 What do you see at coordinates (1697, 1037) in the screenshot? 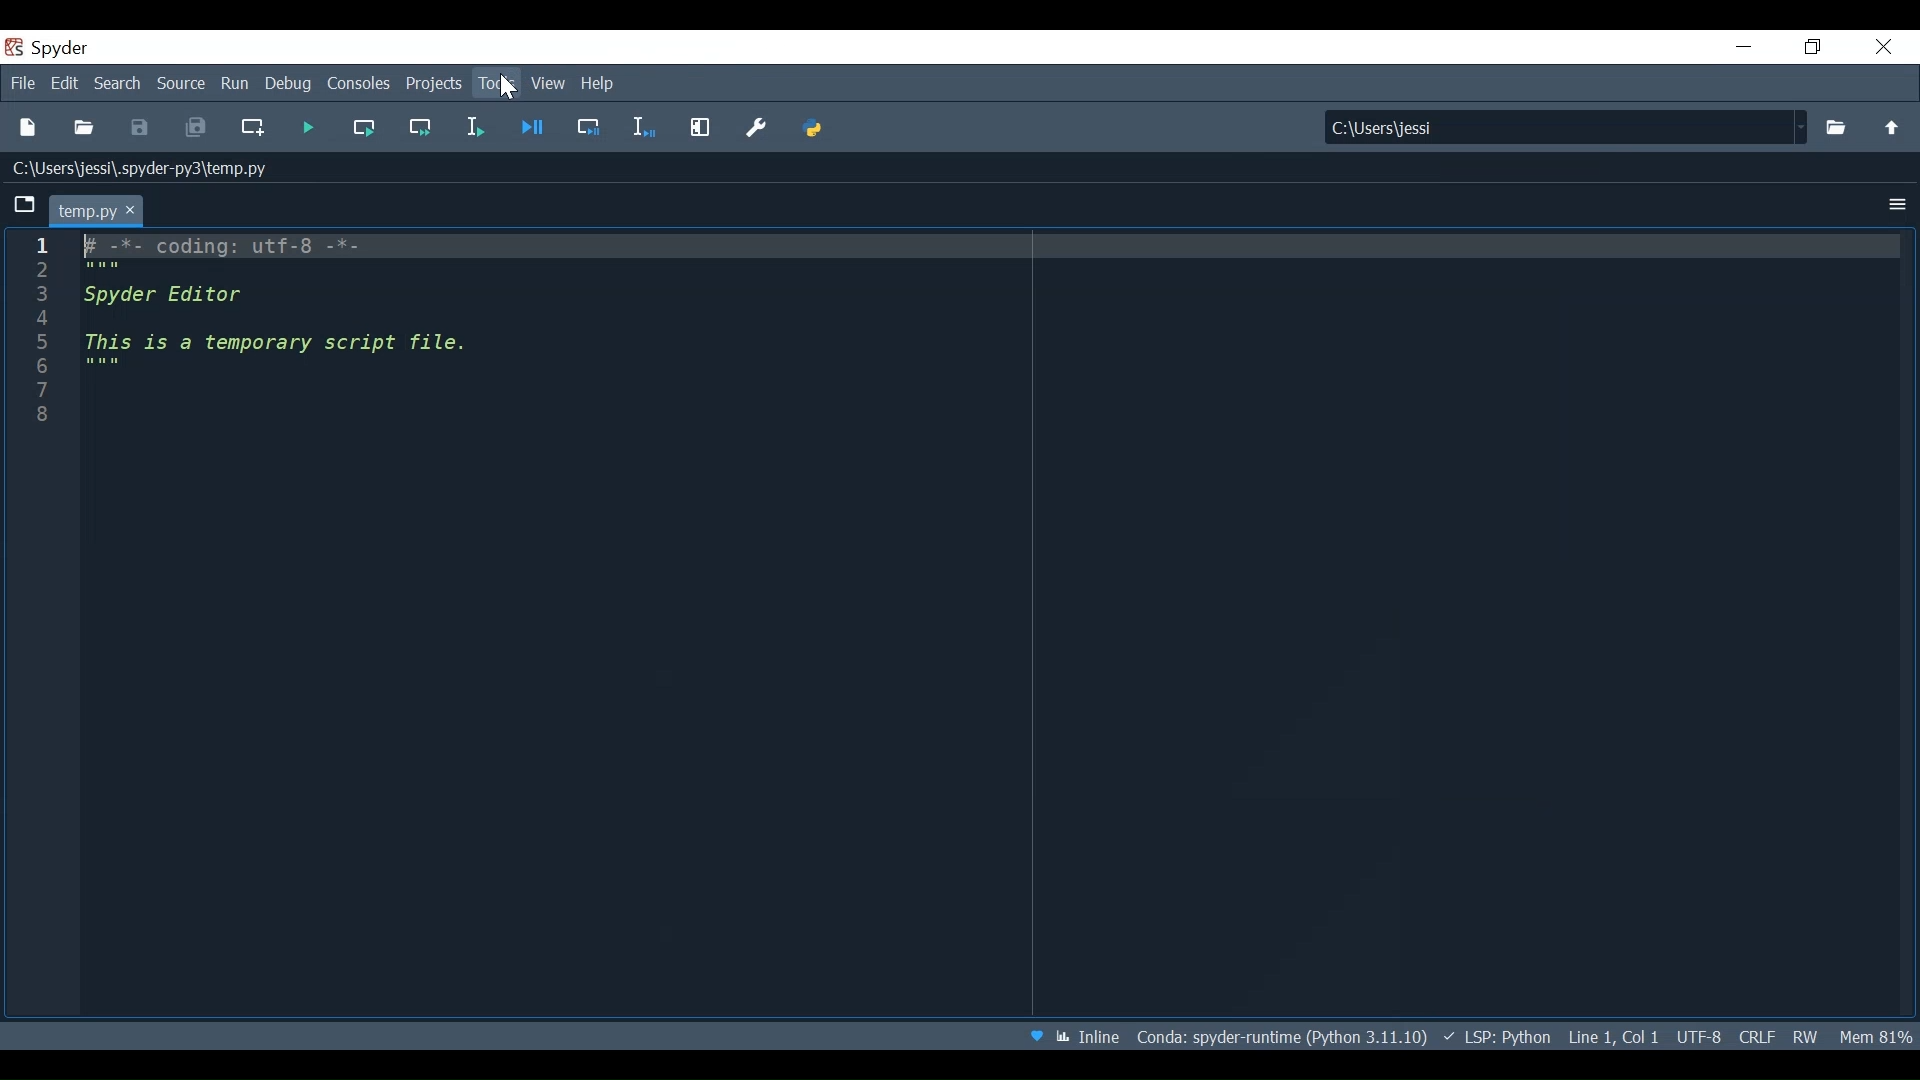
I see `File Encoding` at bounding box center [1697, 1037].